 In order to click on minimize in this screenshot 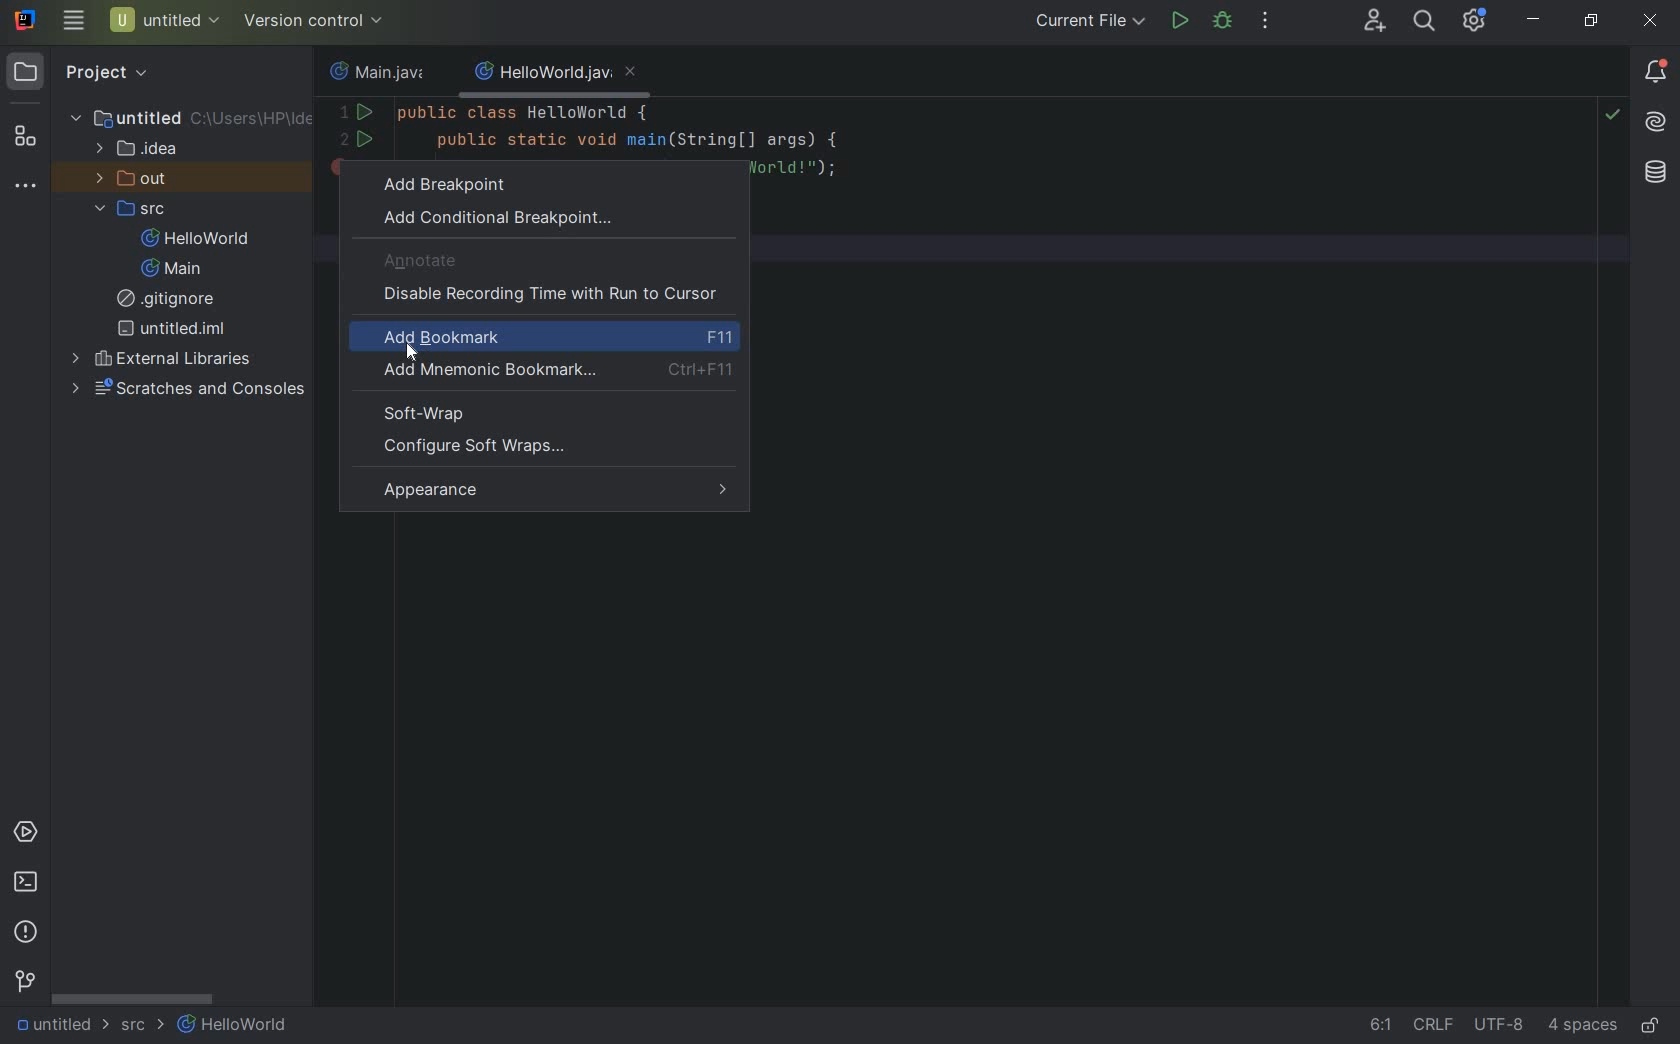, I will do `click(1534, 20)`.